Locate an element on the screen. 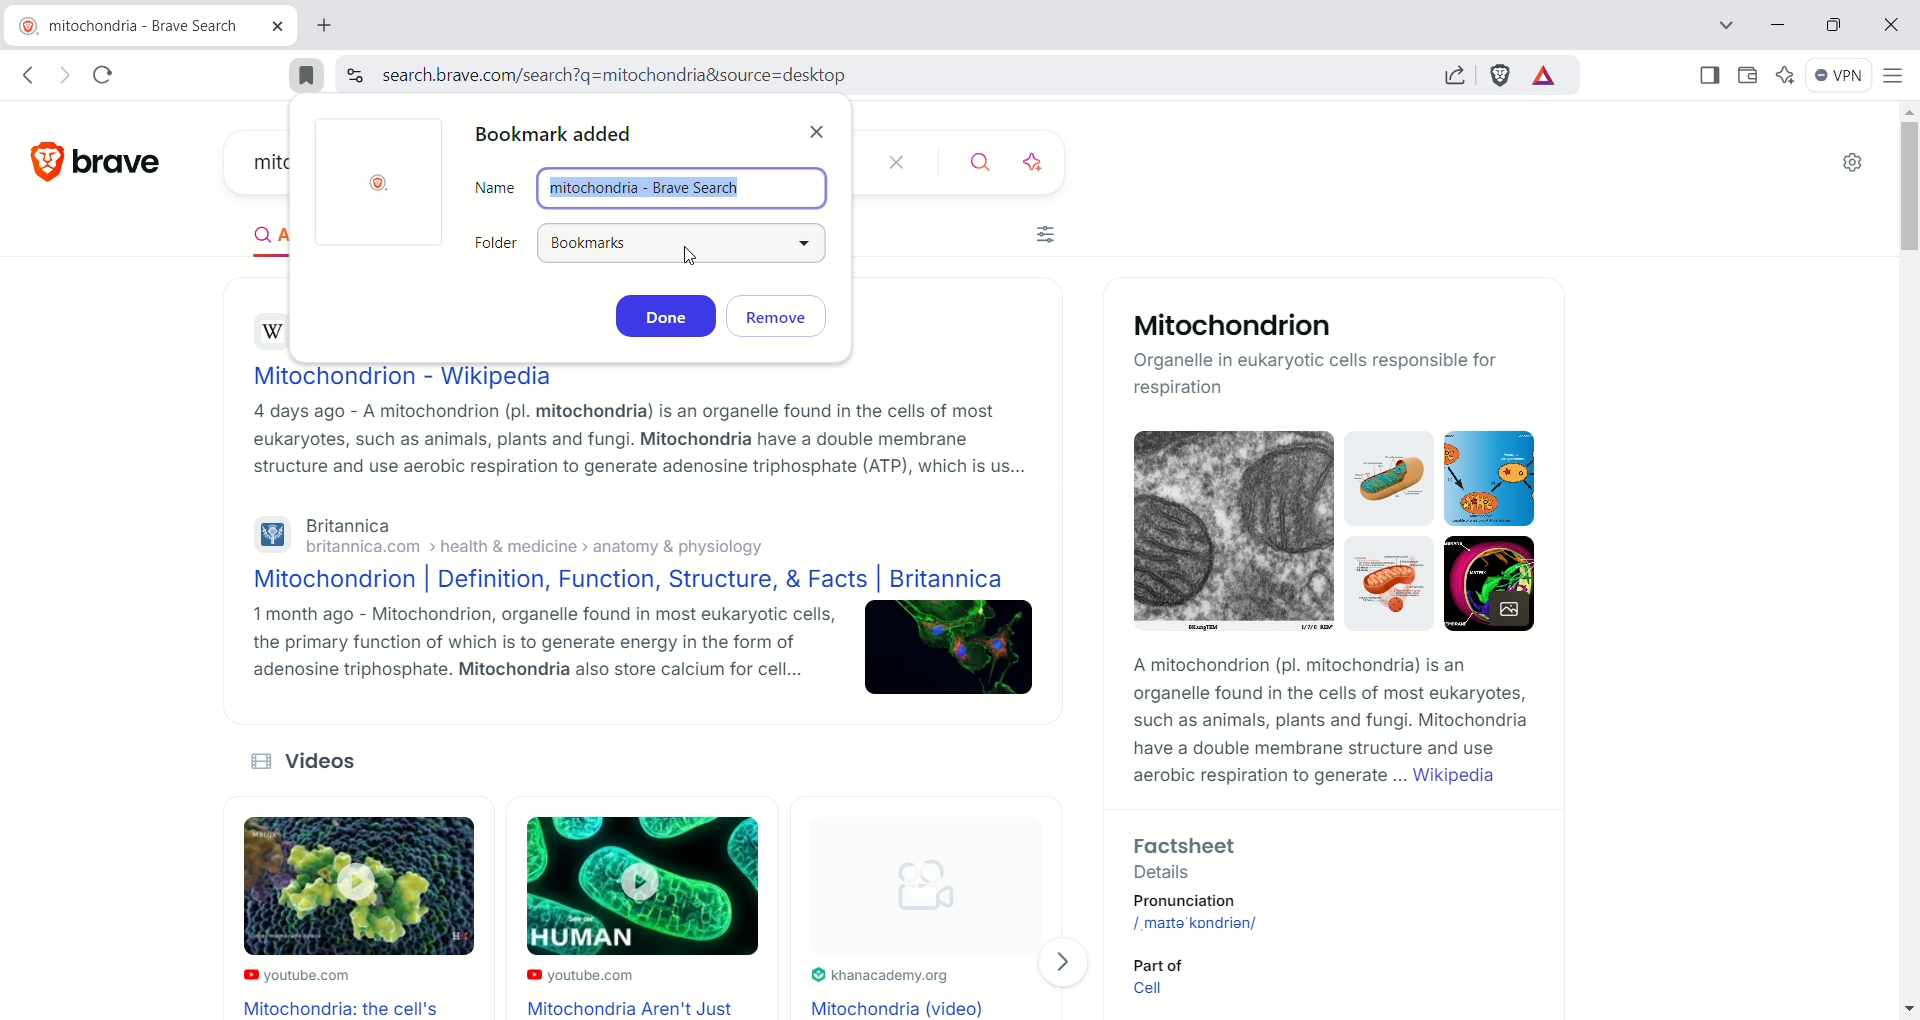  1 month ago - Mitochondrion, organelle found in most eukaryotic cells,
the primary function of which is to generate energy in the form of
adenosine triphosphate. Mitochondria also store calcium for cell... is located at coordinates (525, 649).